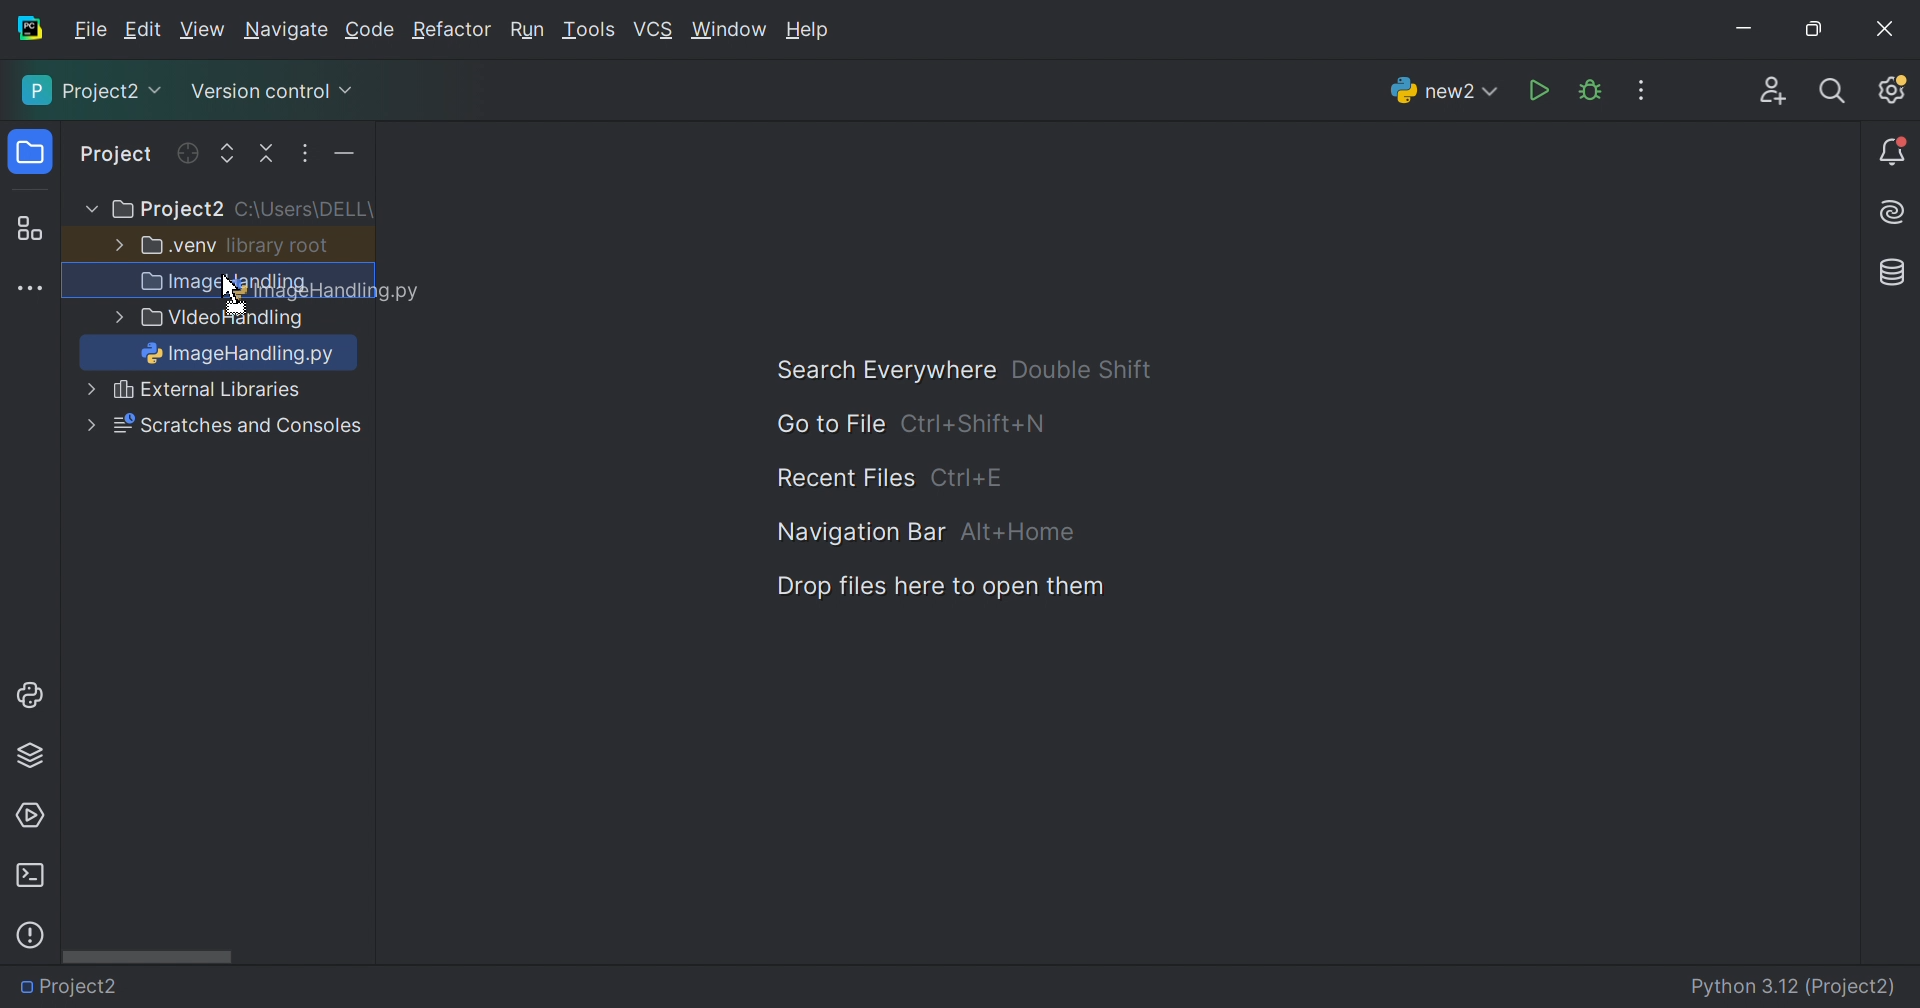  What do you see at coordinates (87, 391) in the screenshot?
I see `more` at bounding box center [87, 391].